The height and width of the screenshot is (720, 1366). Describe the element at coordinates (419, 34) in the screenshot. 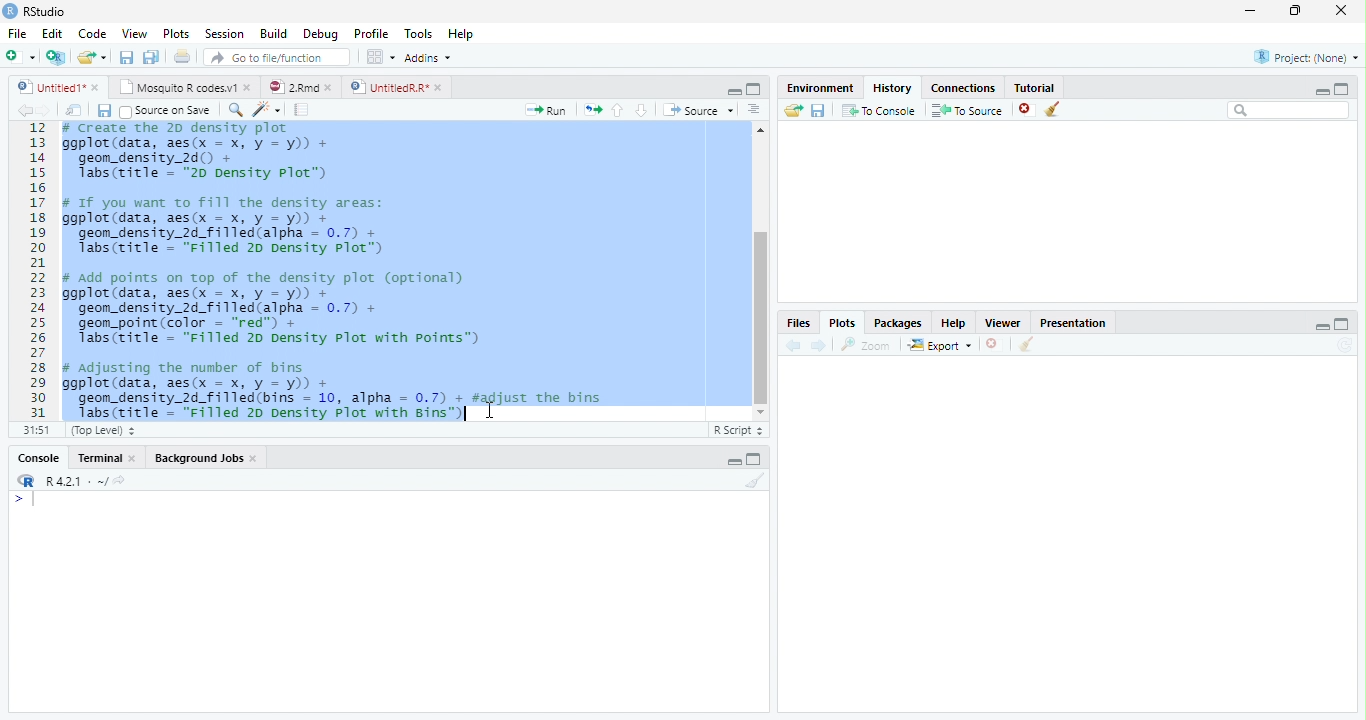

I see `Tools` at that location.